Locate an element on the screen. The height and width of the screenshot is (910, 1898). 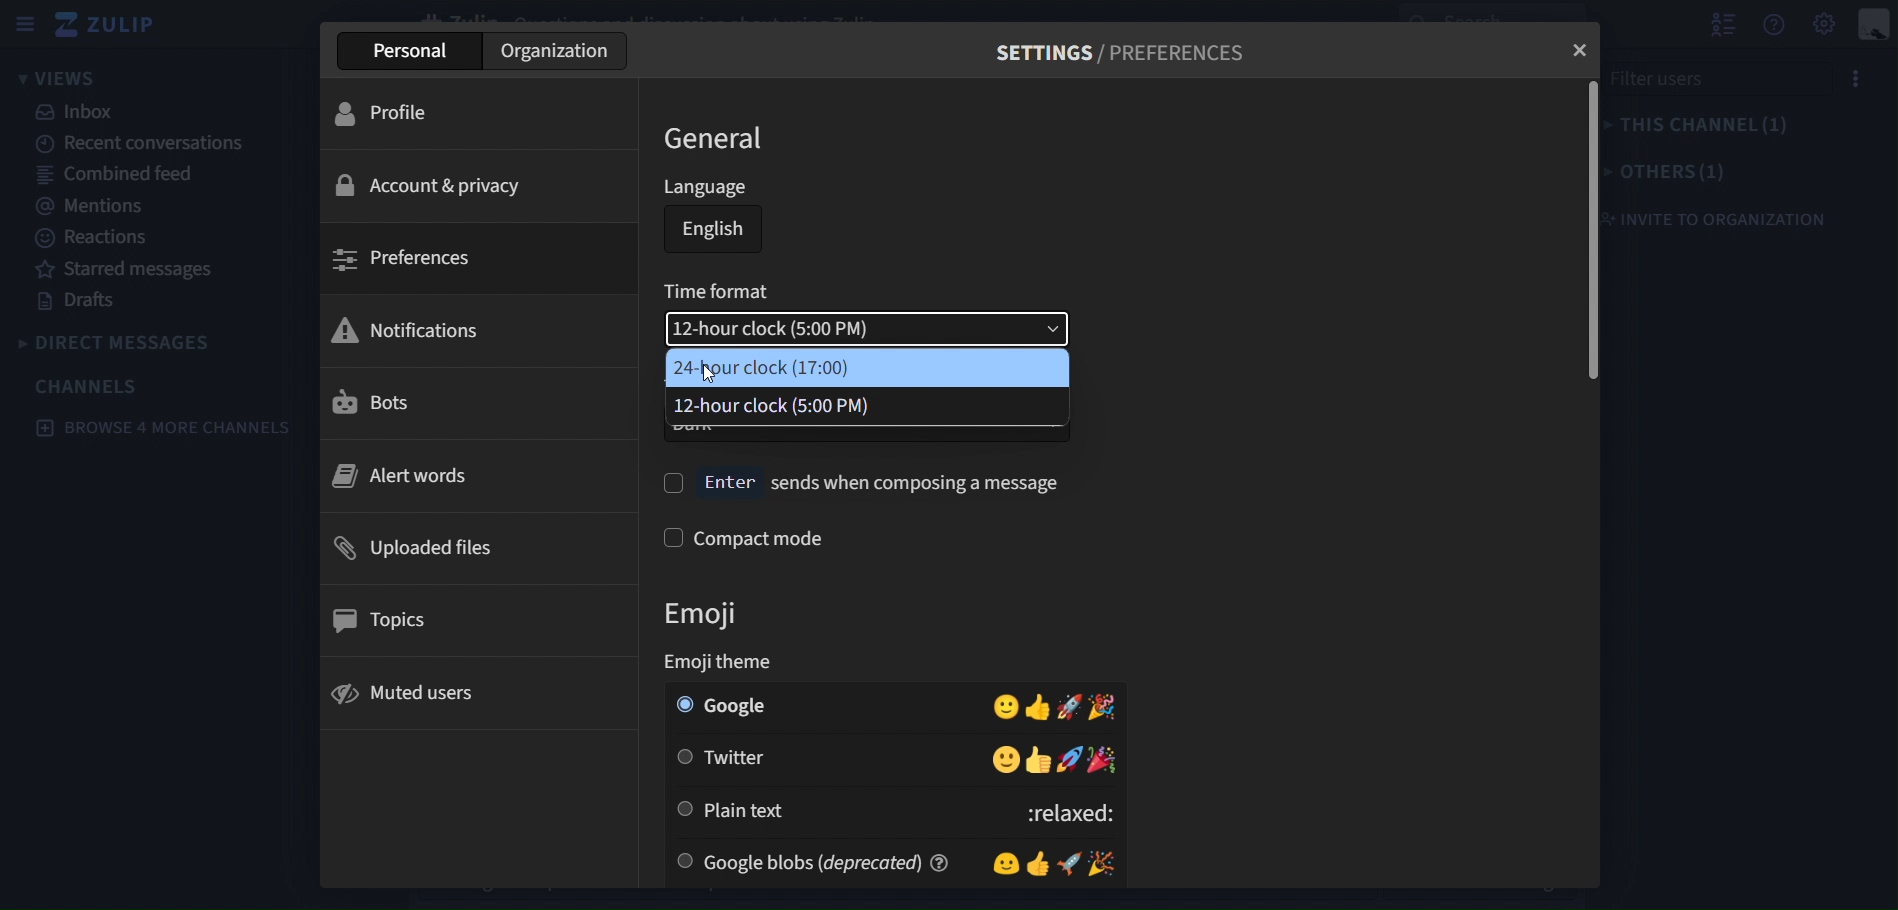
profile is located at coordinates (478, 112).